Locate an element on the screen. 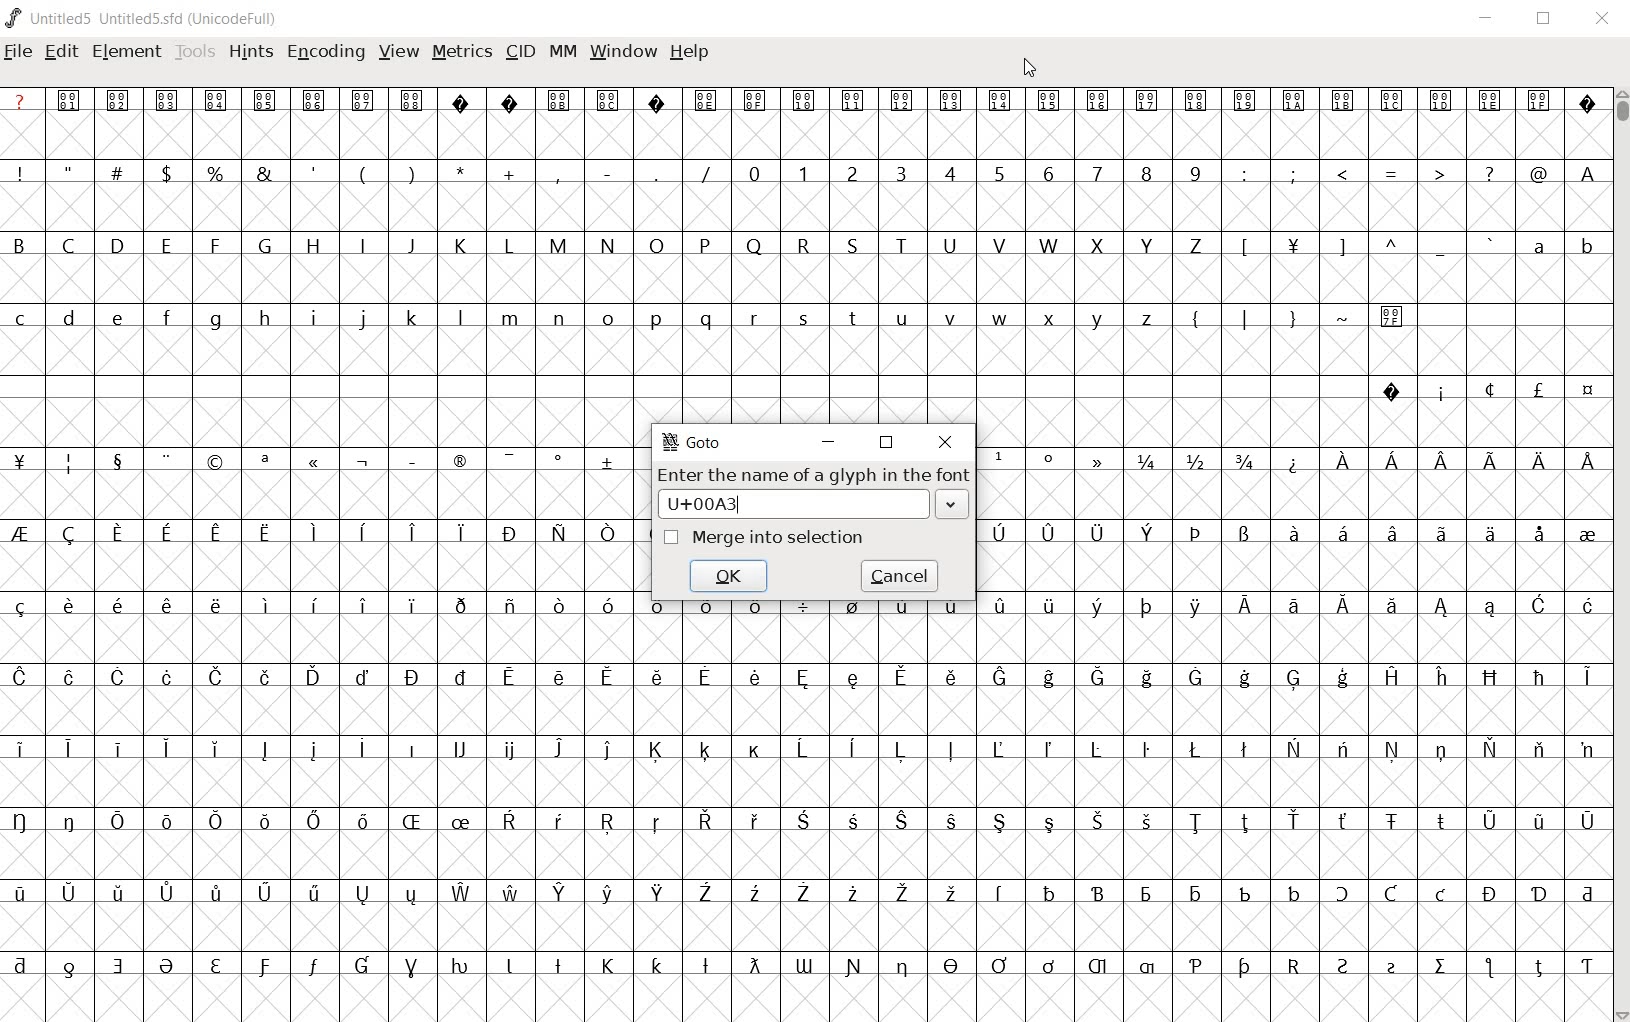  Symbol is located at coordinates (510, 100).